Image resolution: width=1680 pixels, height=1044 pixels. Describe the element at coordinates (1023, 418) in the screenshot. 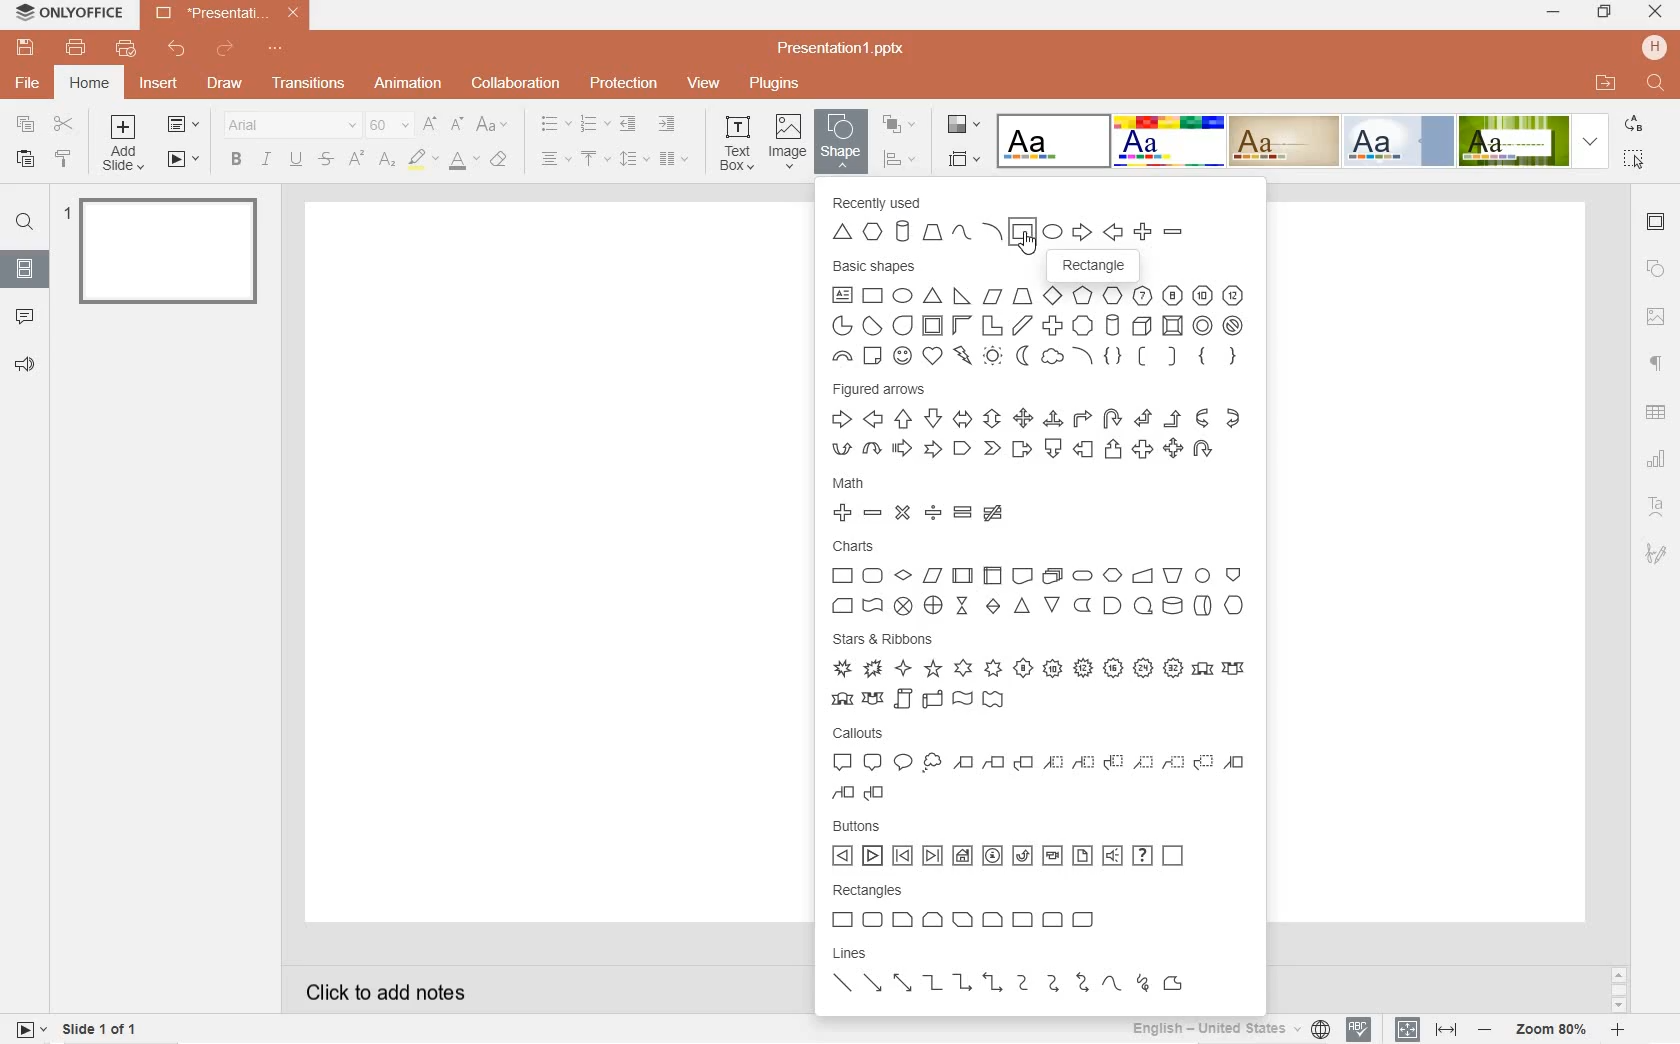

I see `Quad Arrow` at that location.